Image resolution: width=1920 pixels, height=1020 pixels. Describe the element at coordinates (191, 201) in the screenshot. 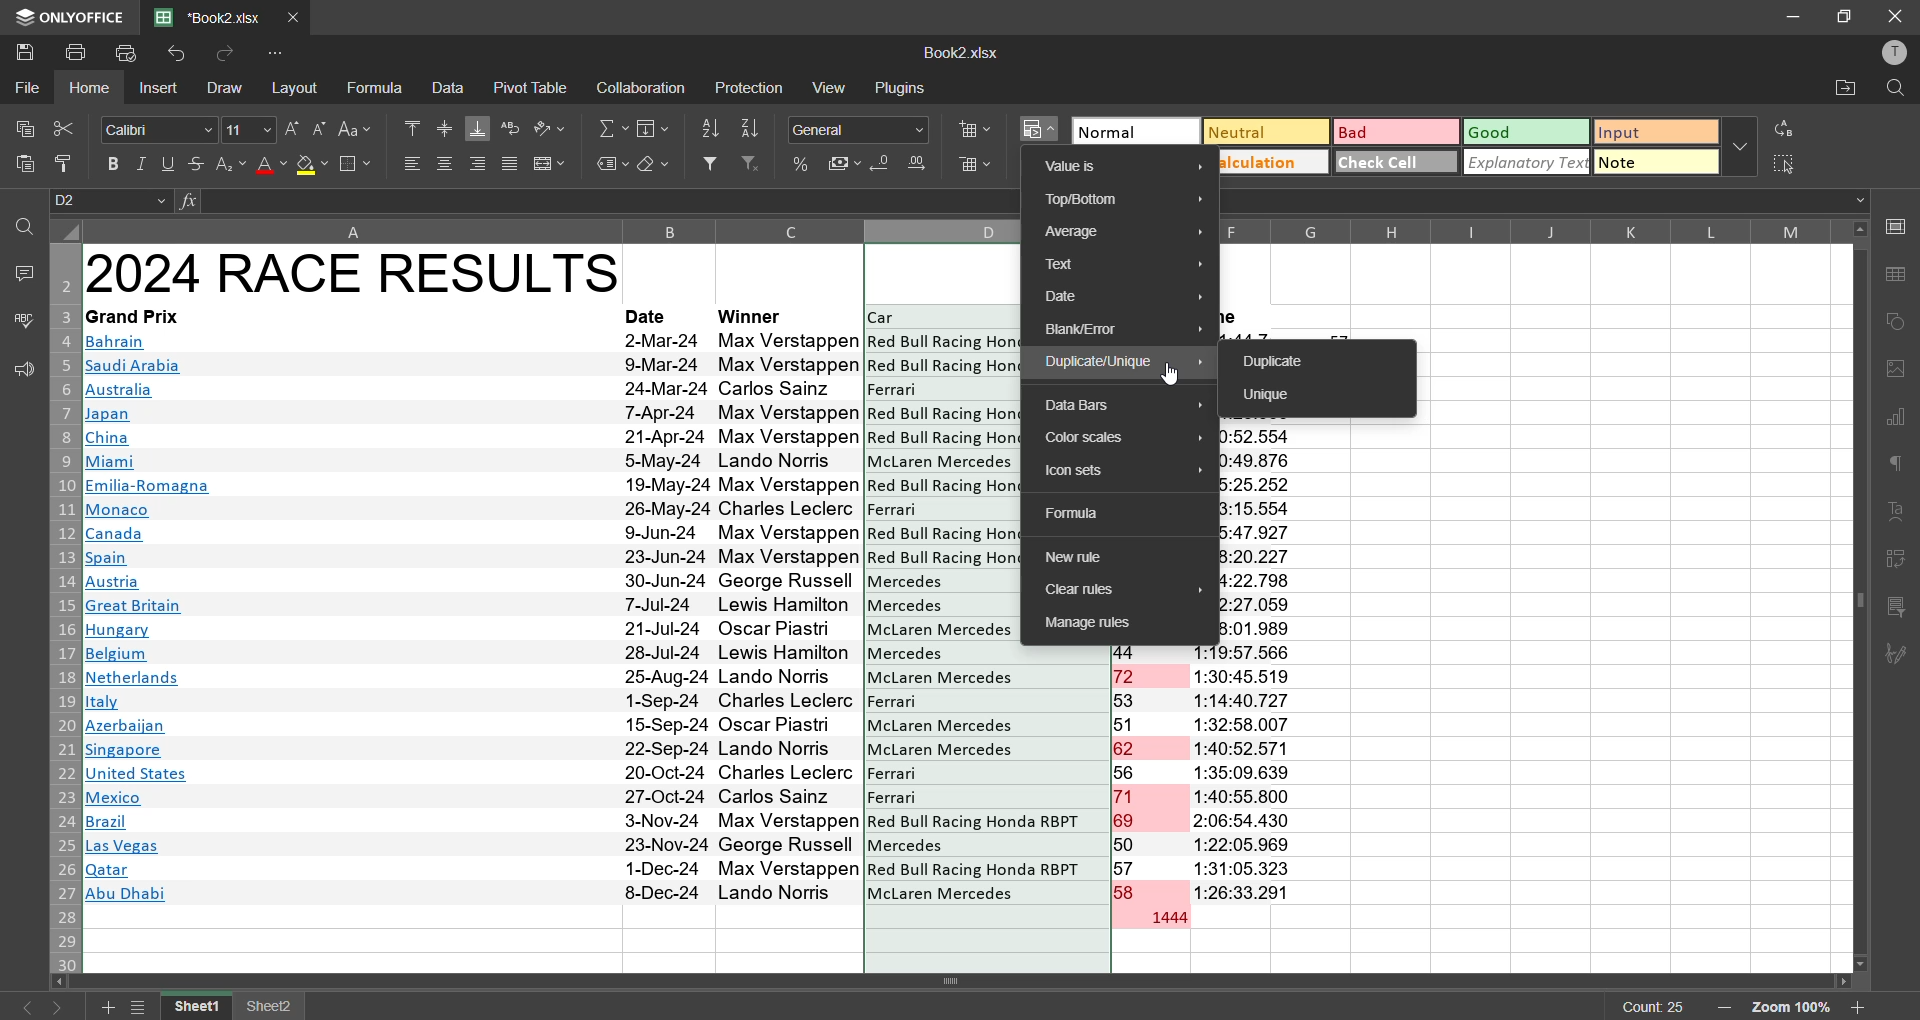

I see `fx` at that location.